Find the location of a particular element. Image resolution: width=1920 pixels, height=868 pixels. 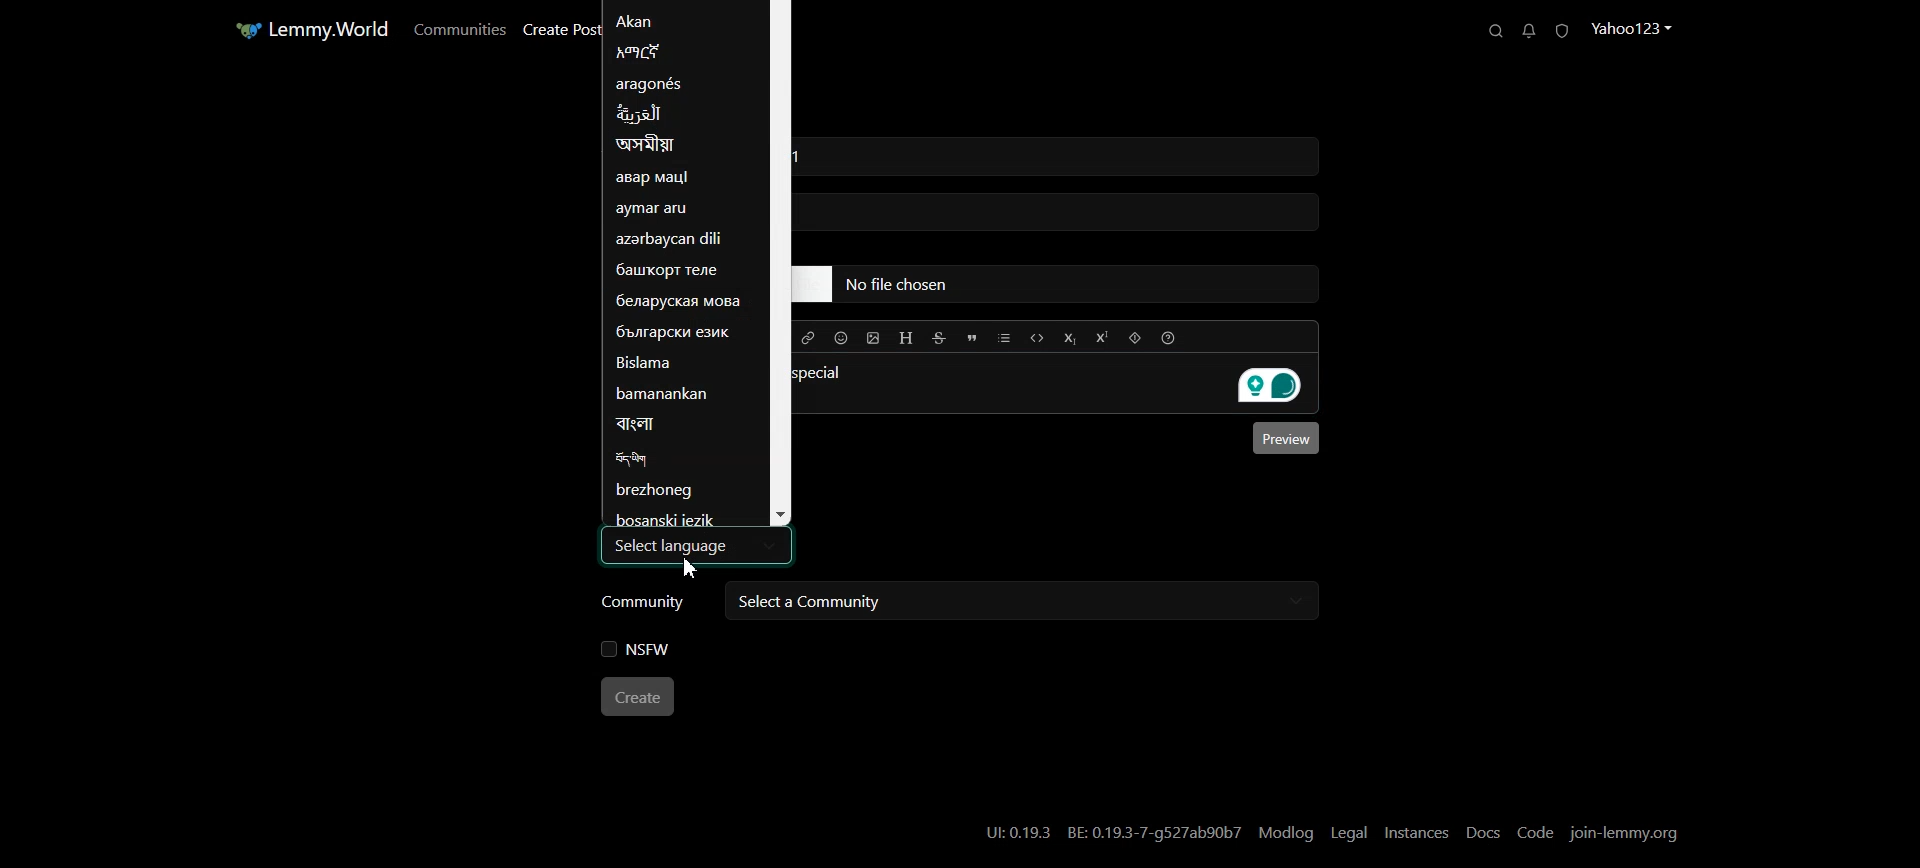

Select a community is located at coordinates (1018, 601).